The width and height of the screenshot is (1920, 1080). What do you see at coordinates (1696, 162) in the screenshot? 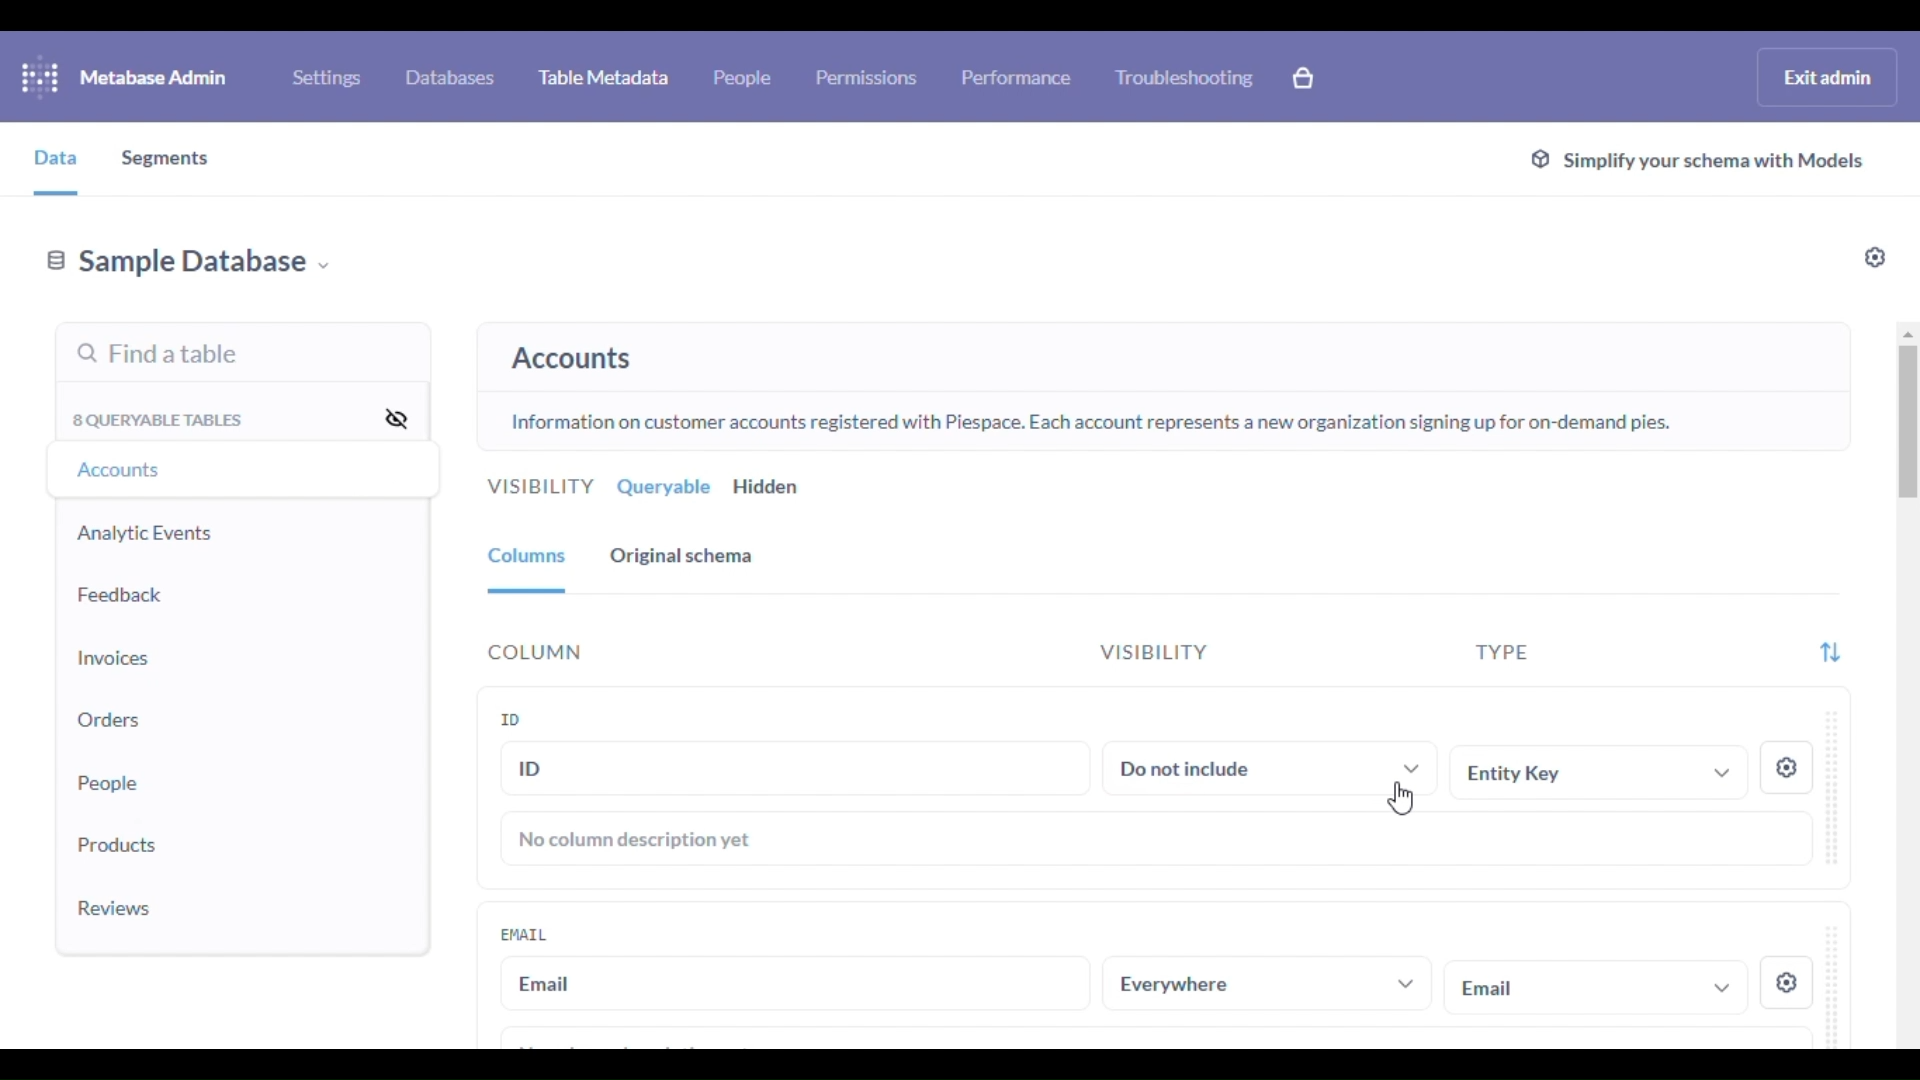
I see `simplify your schema with models` at bounding box center [1696, 162].